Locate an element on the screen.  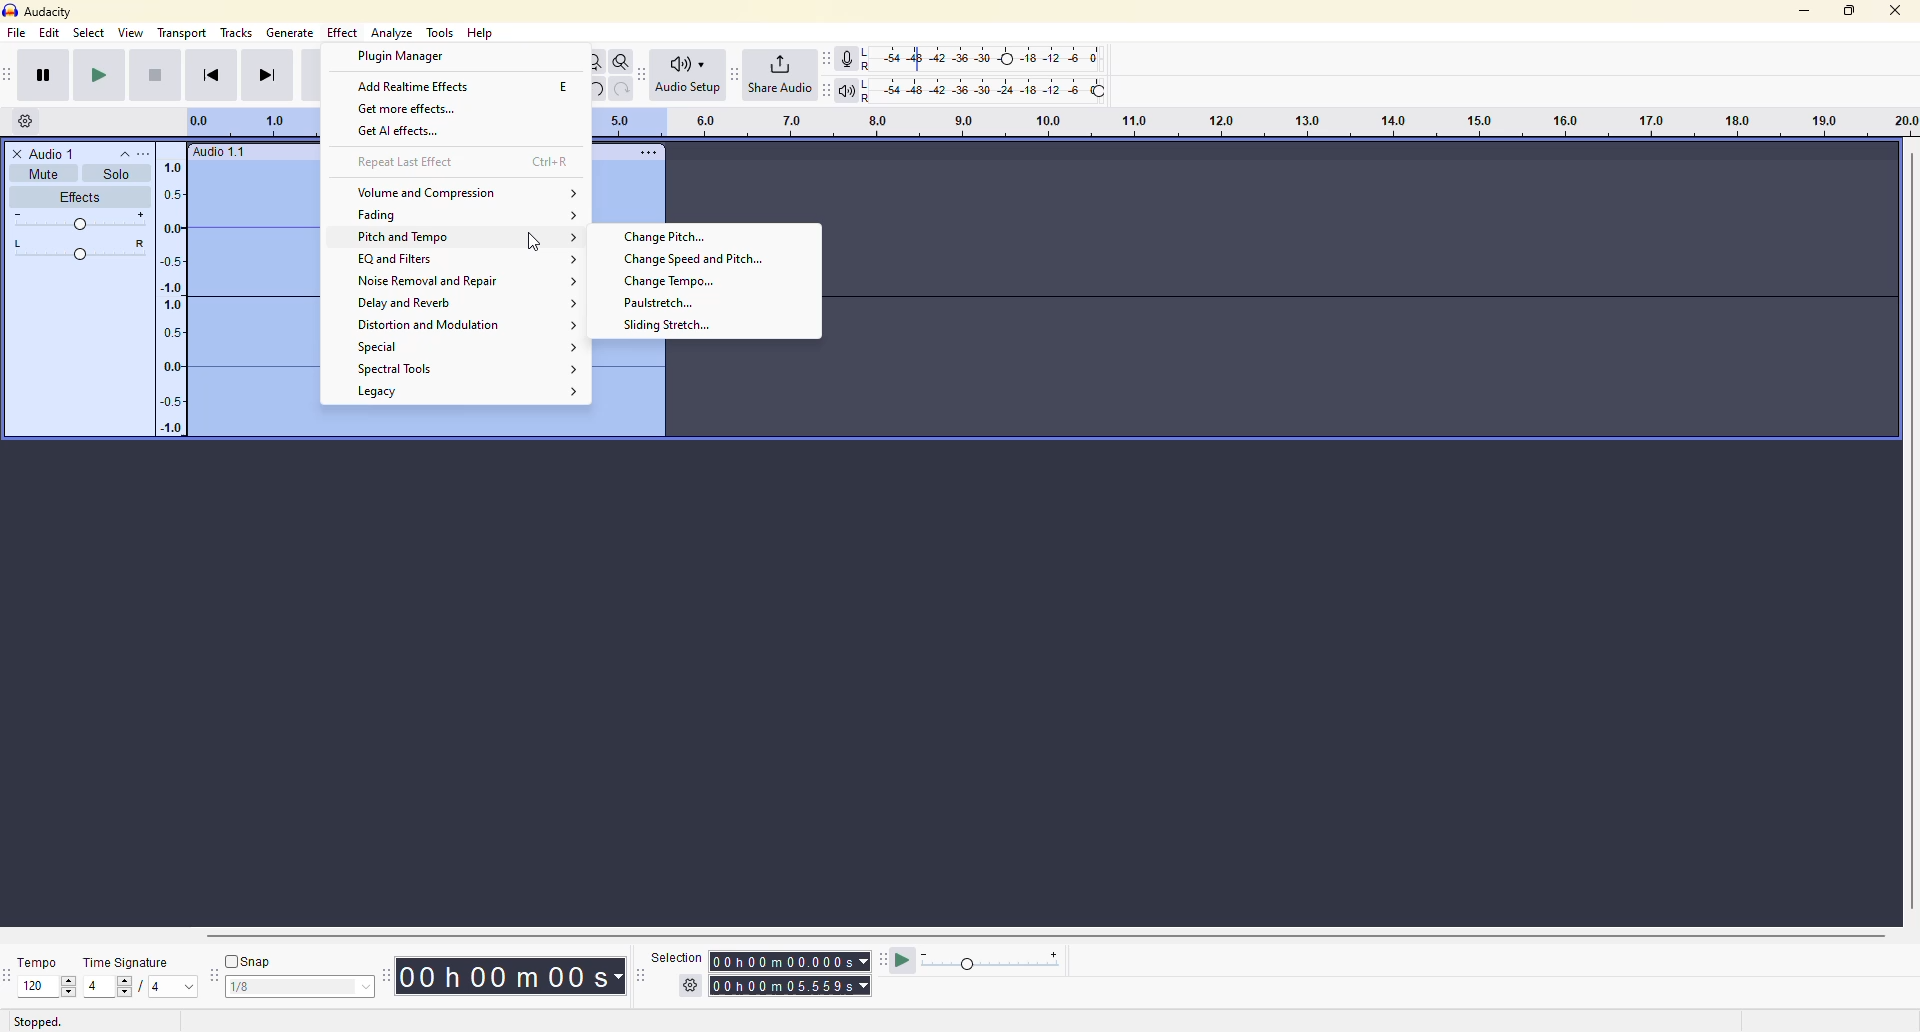
eq and filters is located at coordinates (398, 260).